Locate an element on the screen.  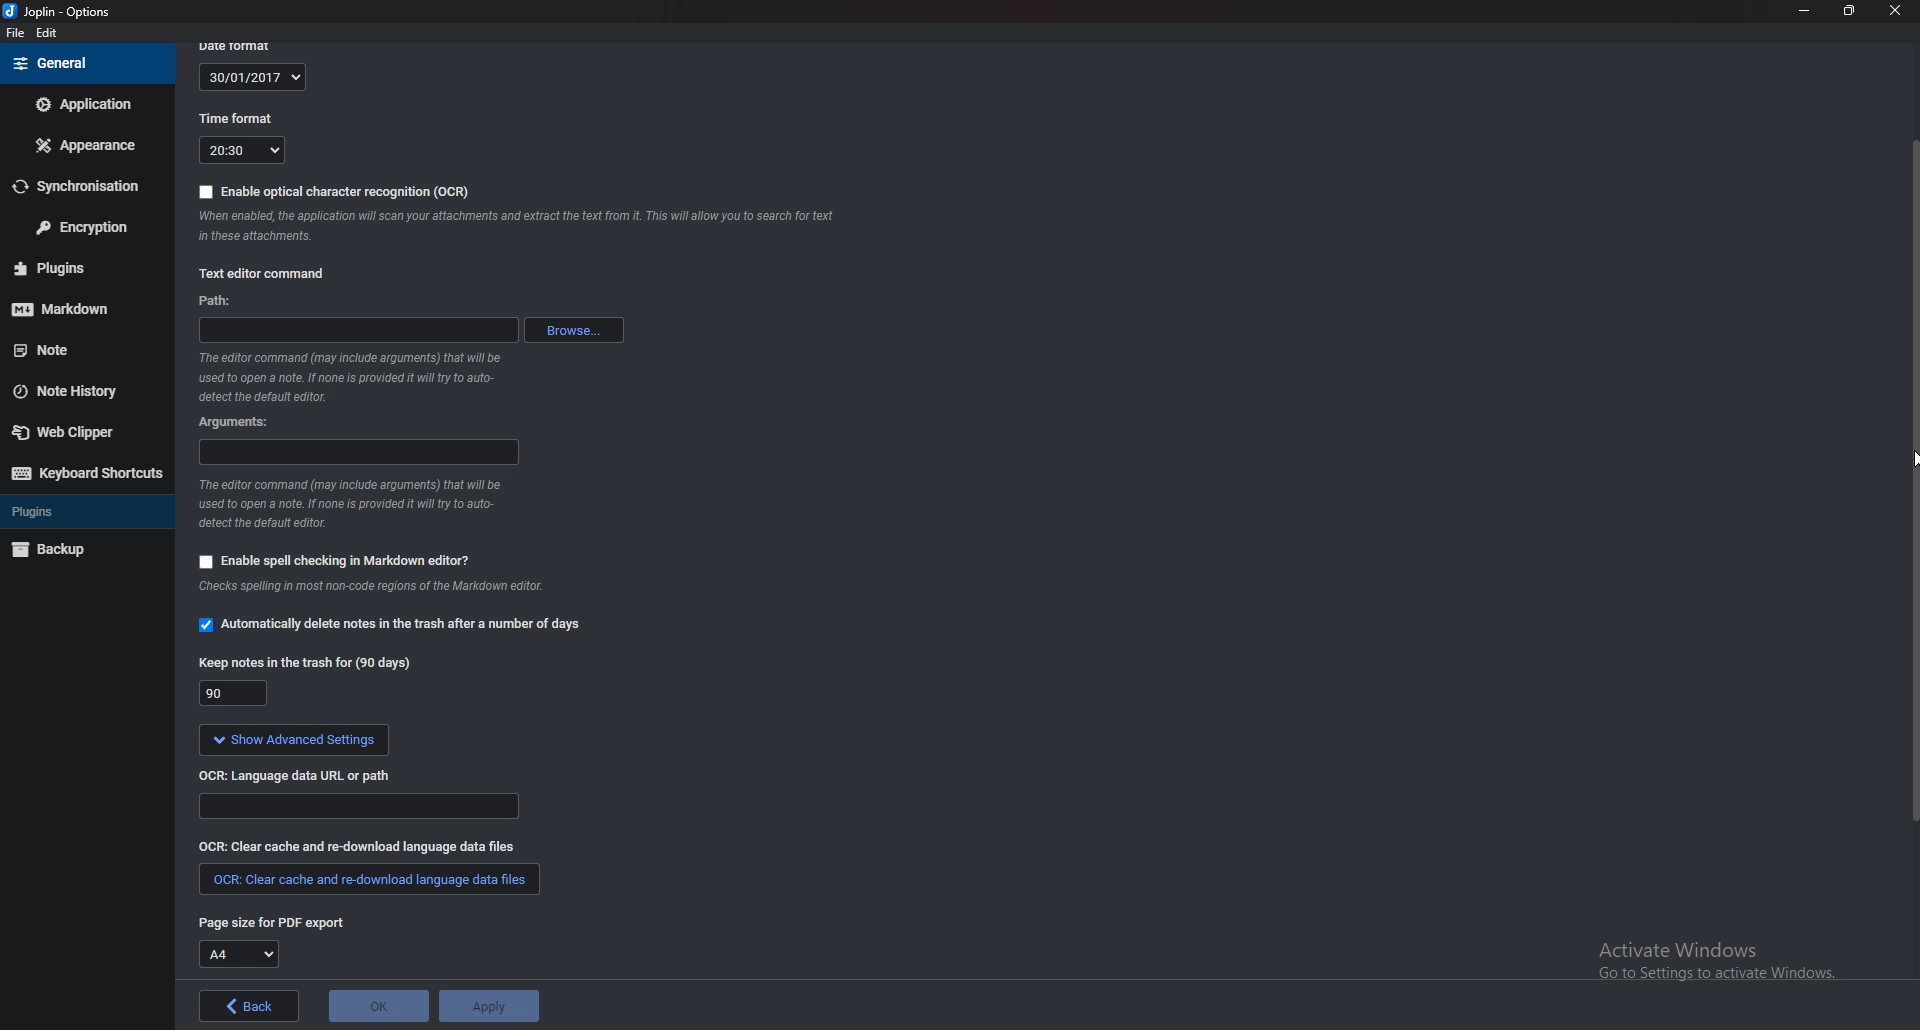
Edit is located at coordinates (47, 34).